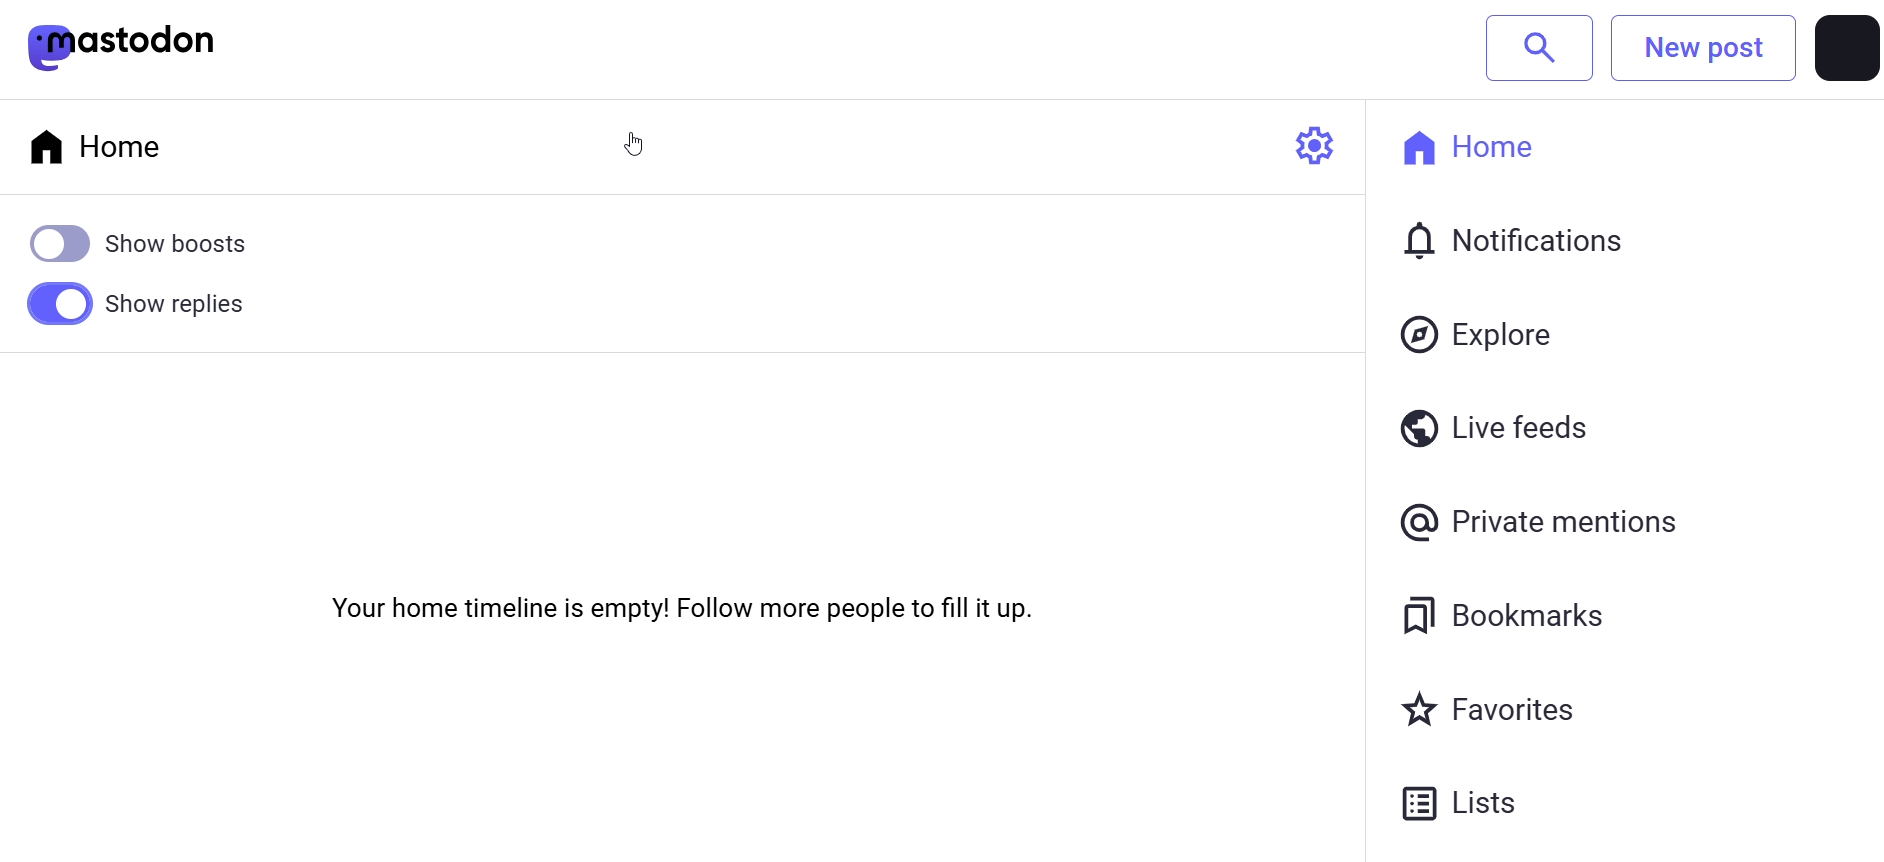 The image size is (1884, 862). I want to click on search, so click(1539, 46).